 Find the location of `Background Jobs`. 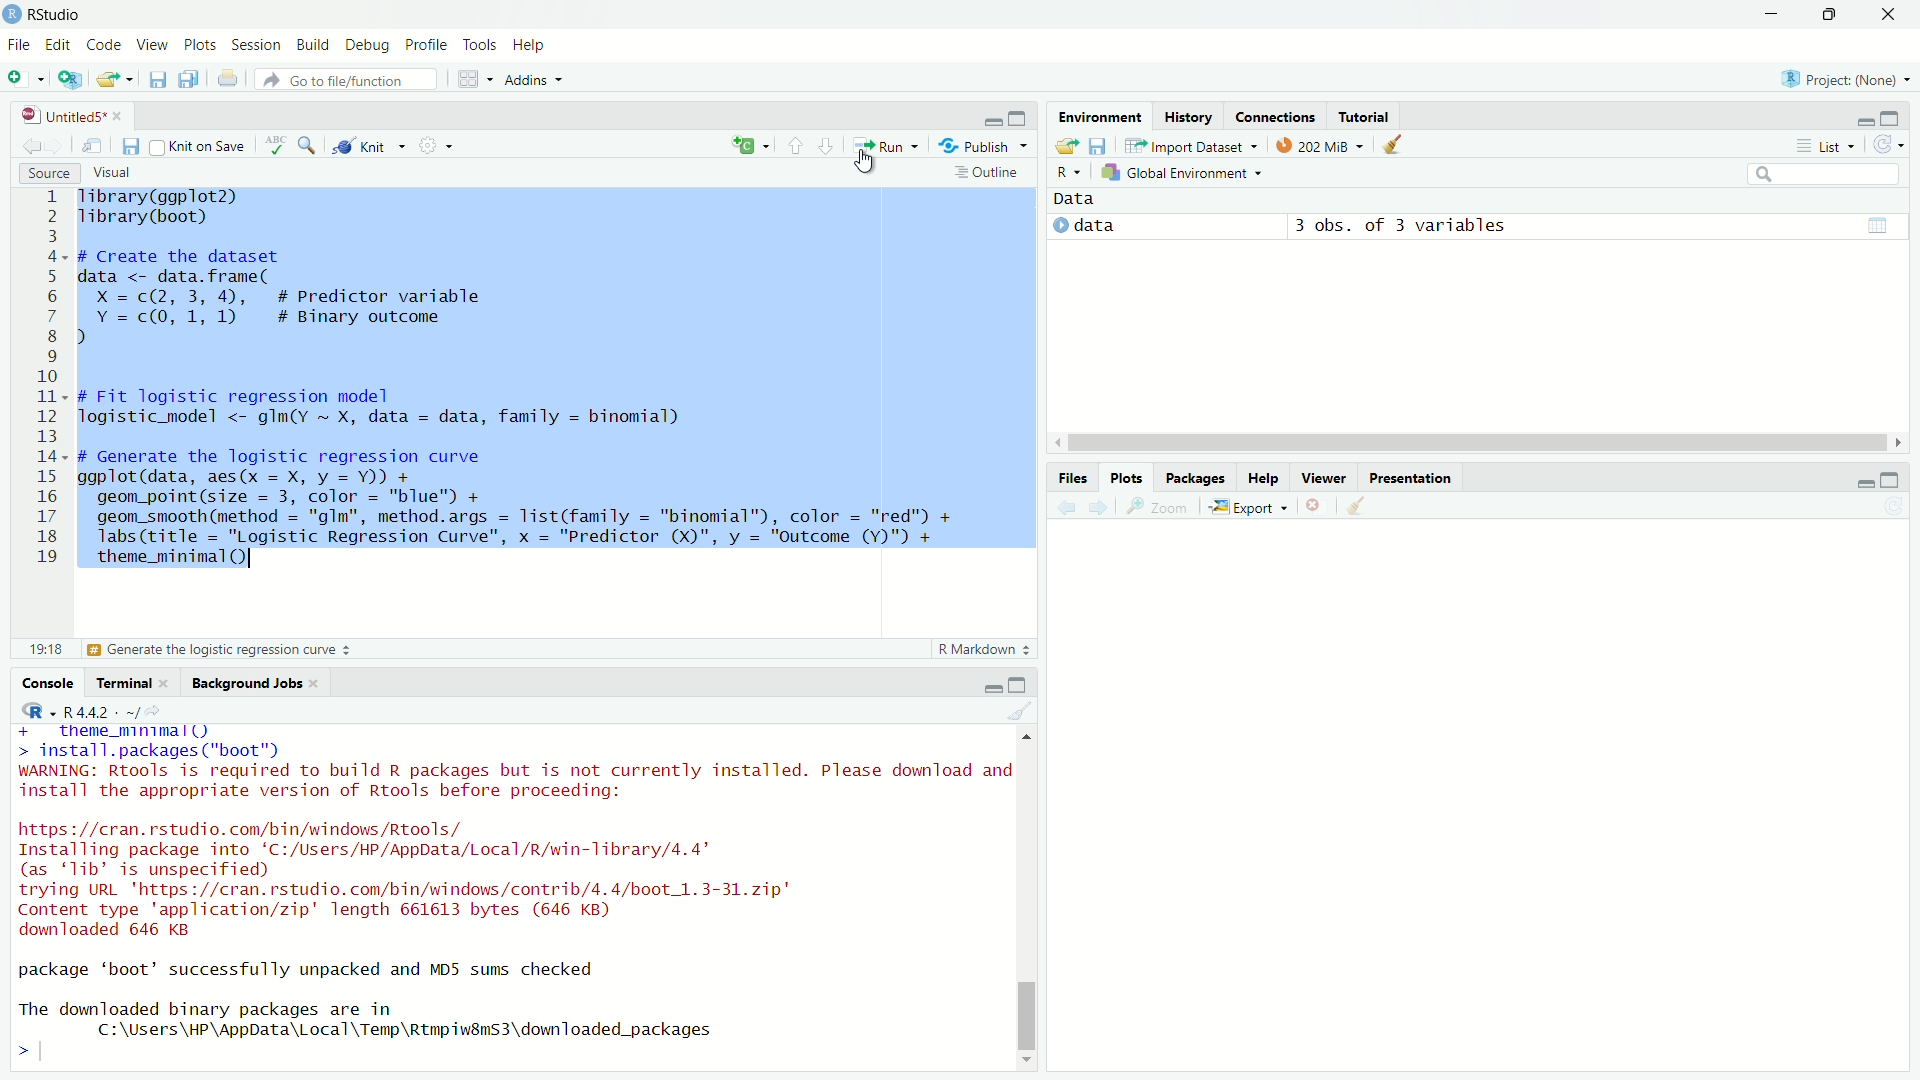

Background Jobs is located at coordinates (243, 683).